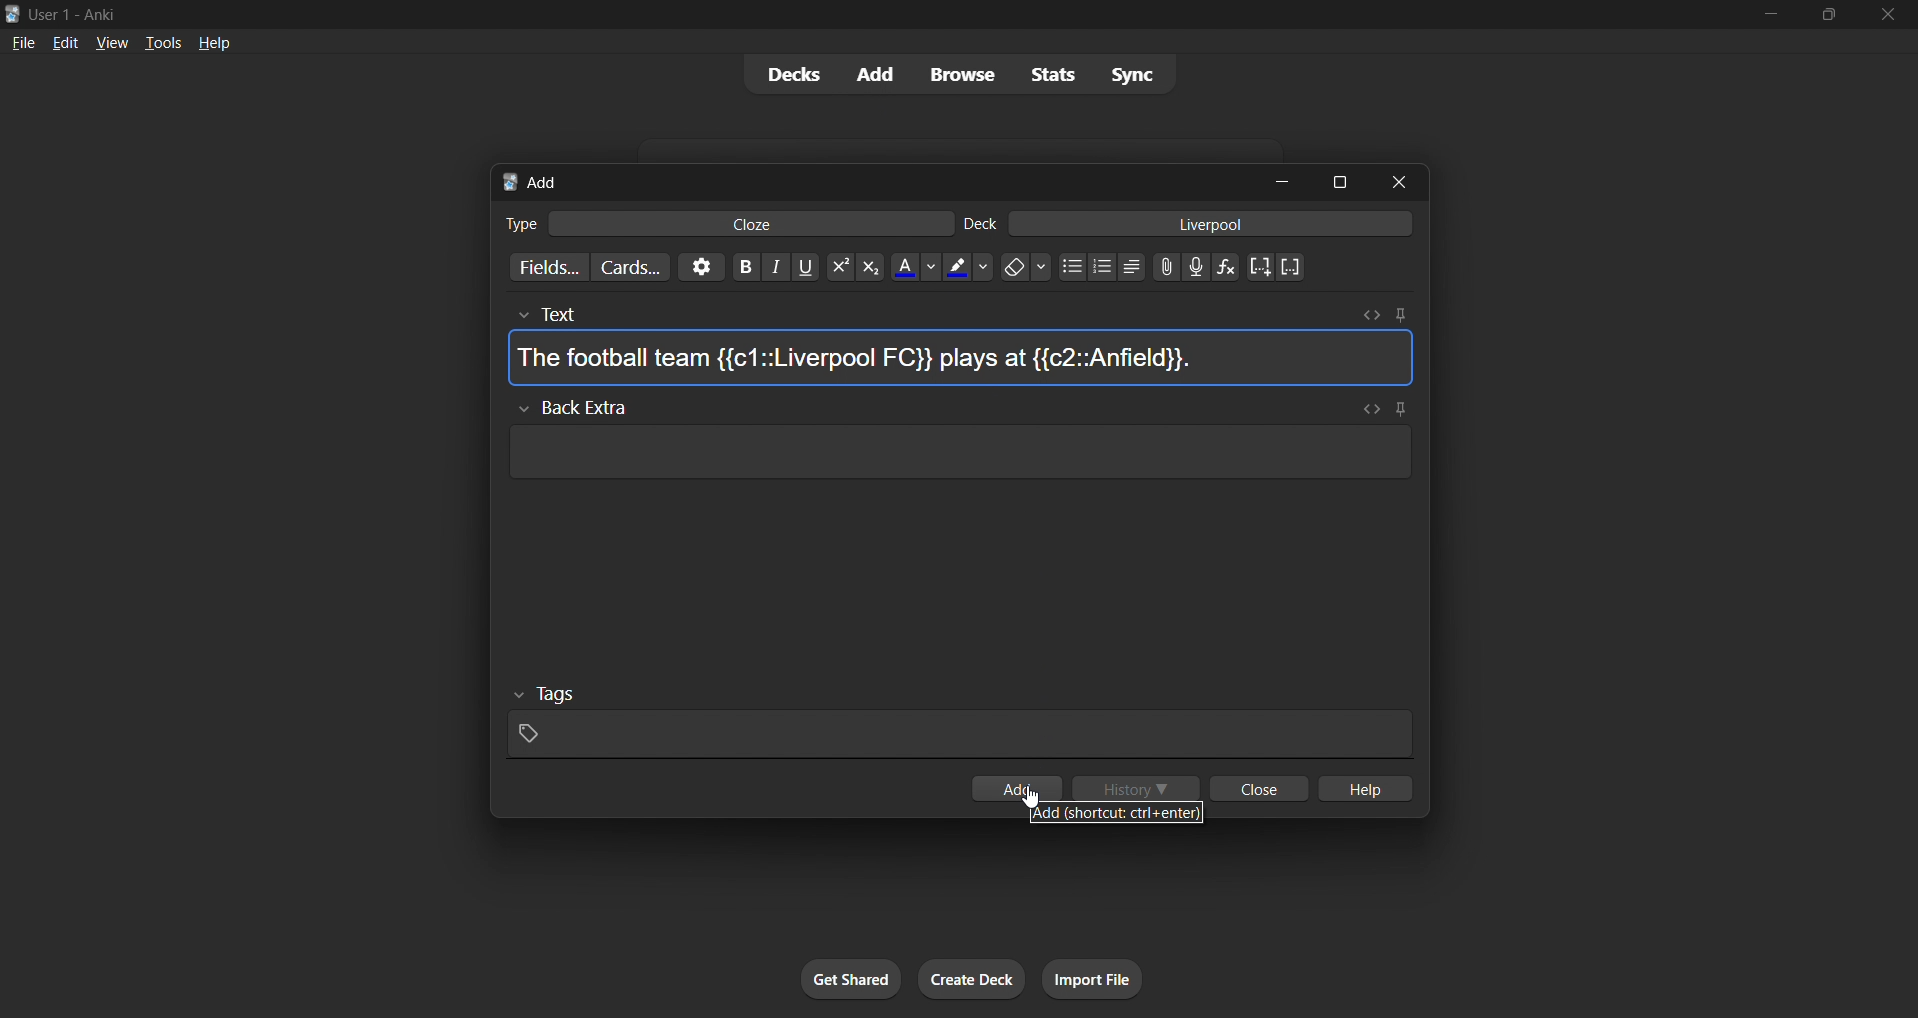  Describe the element at coordinates (1137, 271) in the screenshot. I see `alignment` at that location.